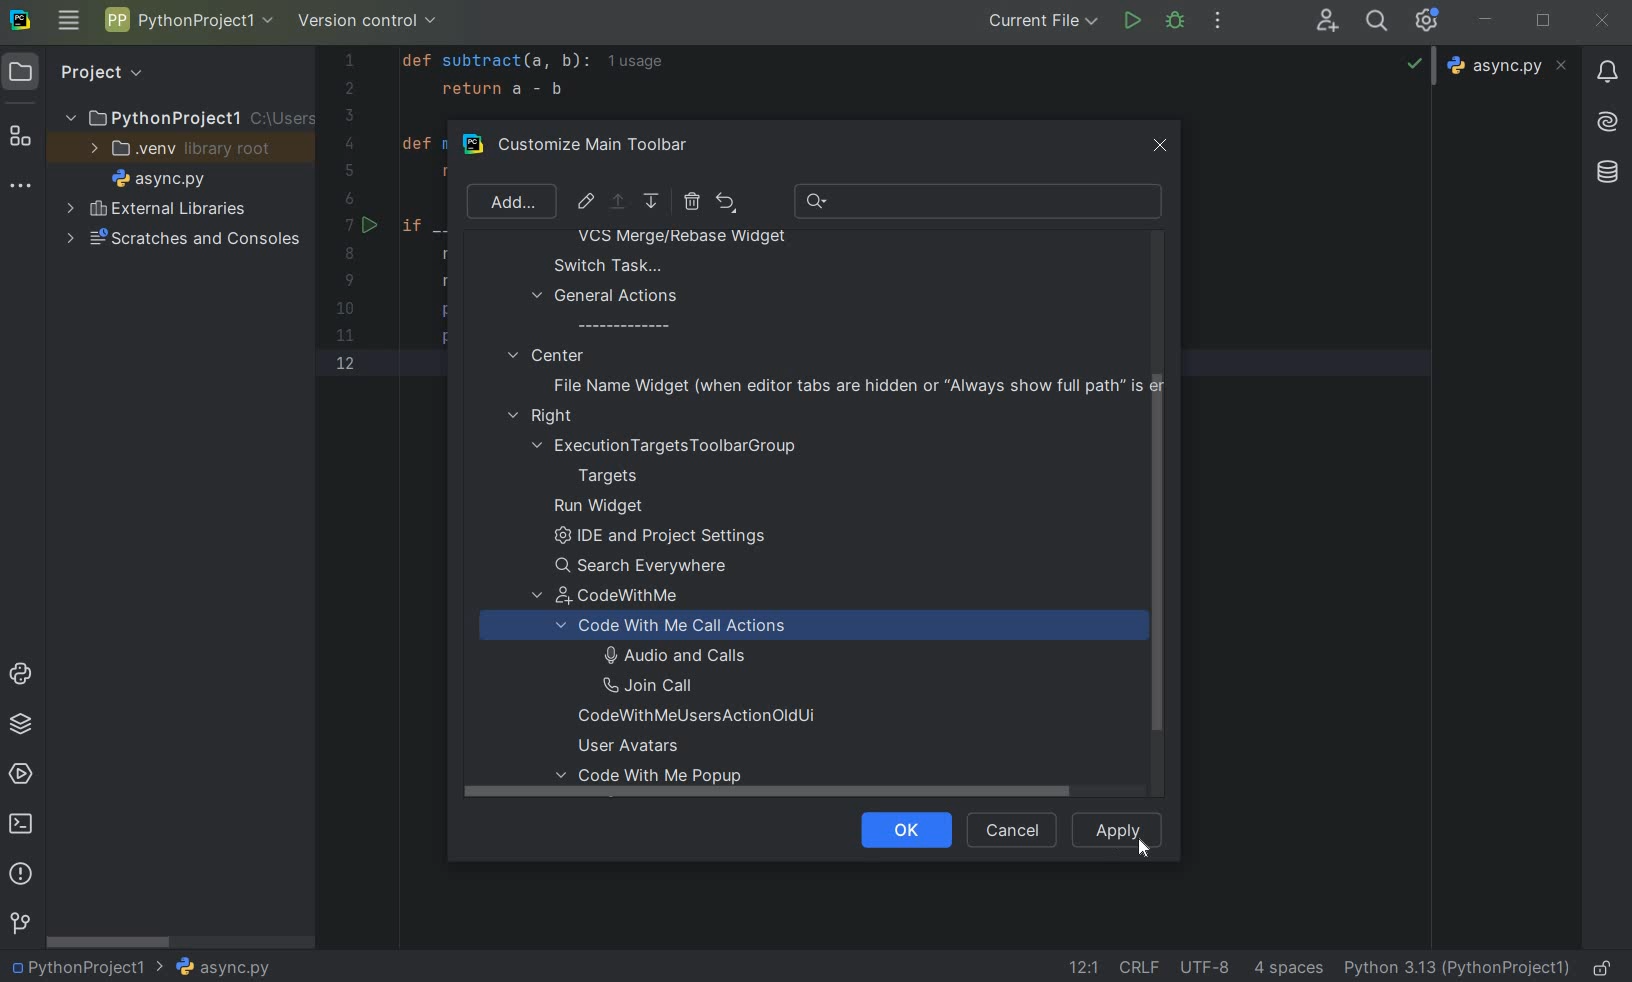  Describe the element at coordinates (657, 781) in the screenshot. I see `code with me popup` at that location.